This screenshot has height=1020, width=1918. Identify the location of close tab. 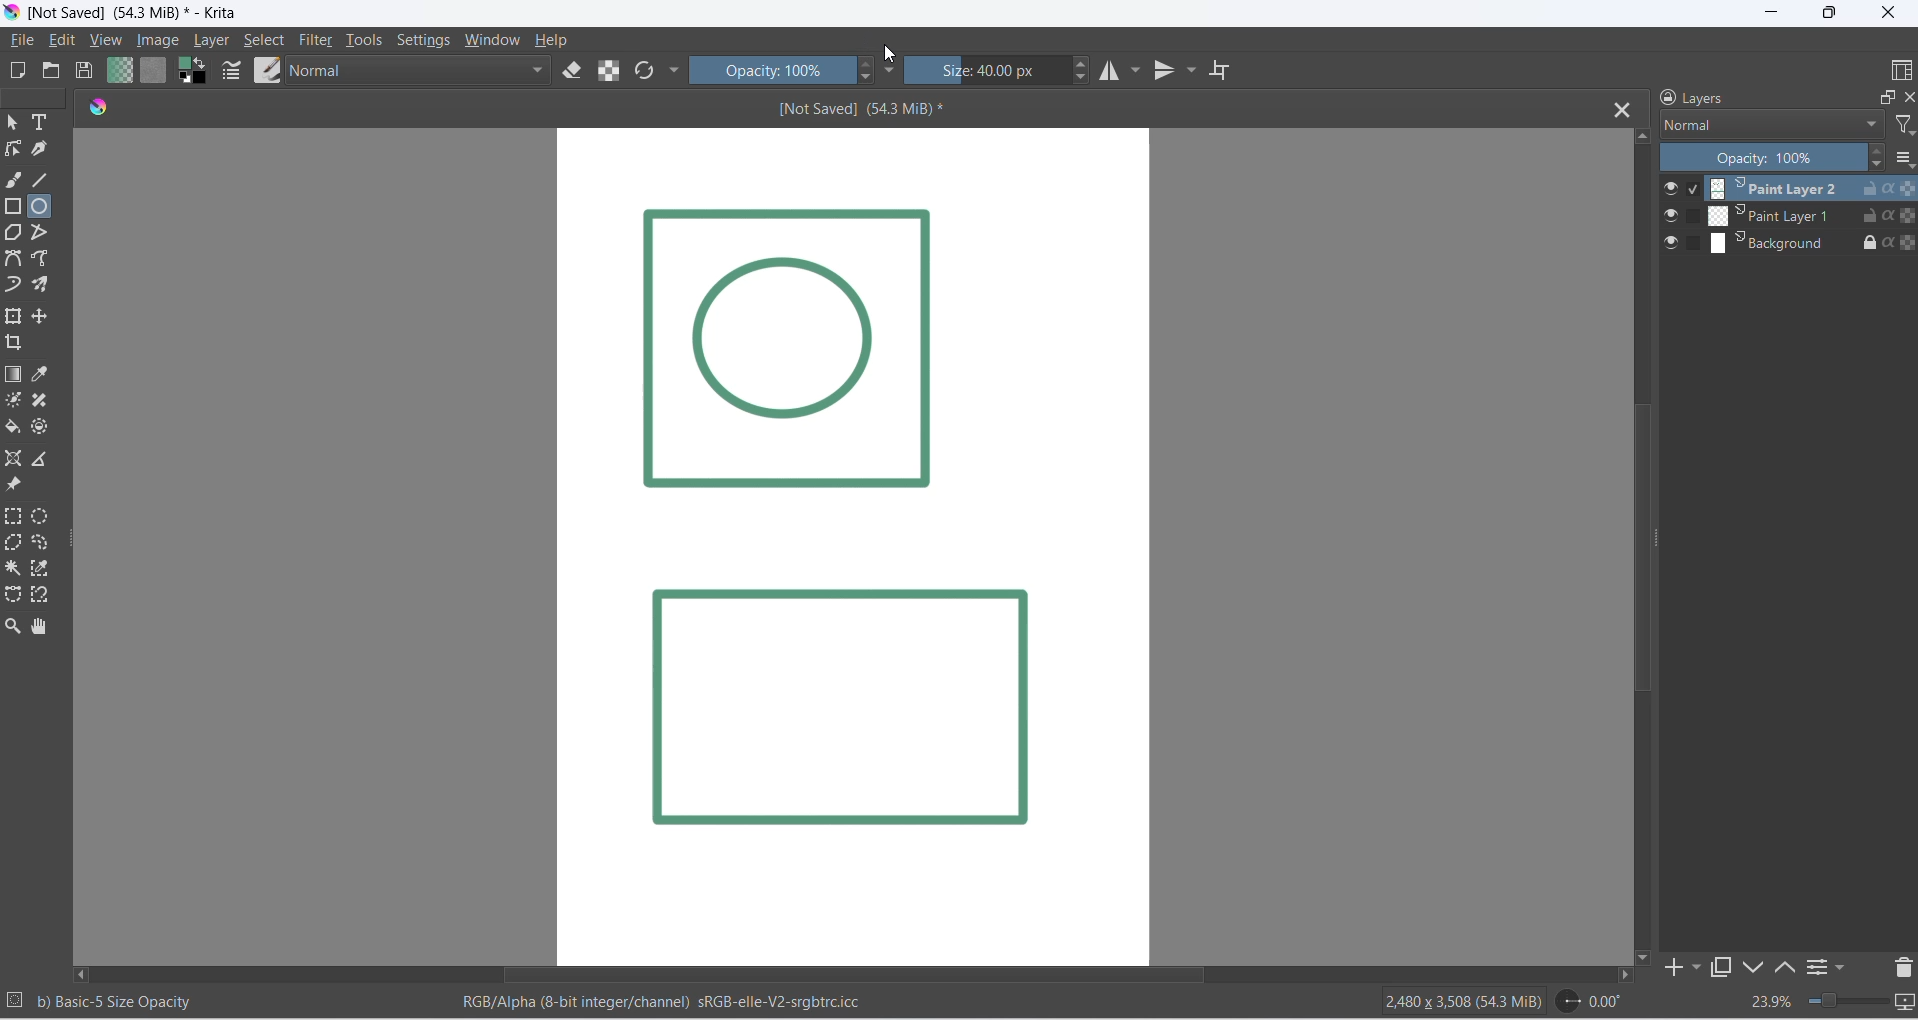
(1618, 106).